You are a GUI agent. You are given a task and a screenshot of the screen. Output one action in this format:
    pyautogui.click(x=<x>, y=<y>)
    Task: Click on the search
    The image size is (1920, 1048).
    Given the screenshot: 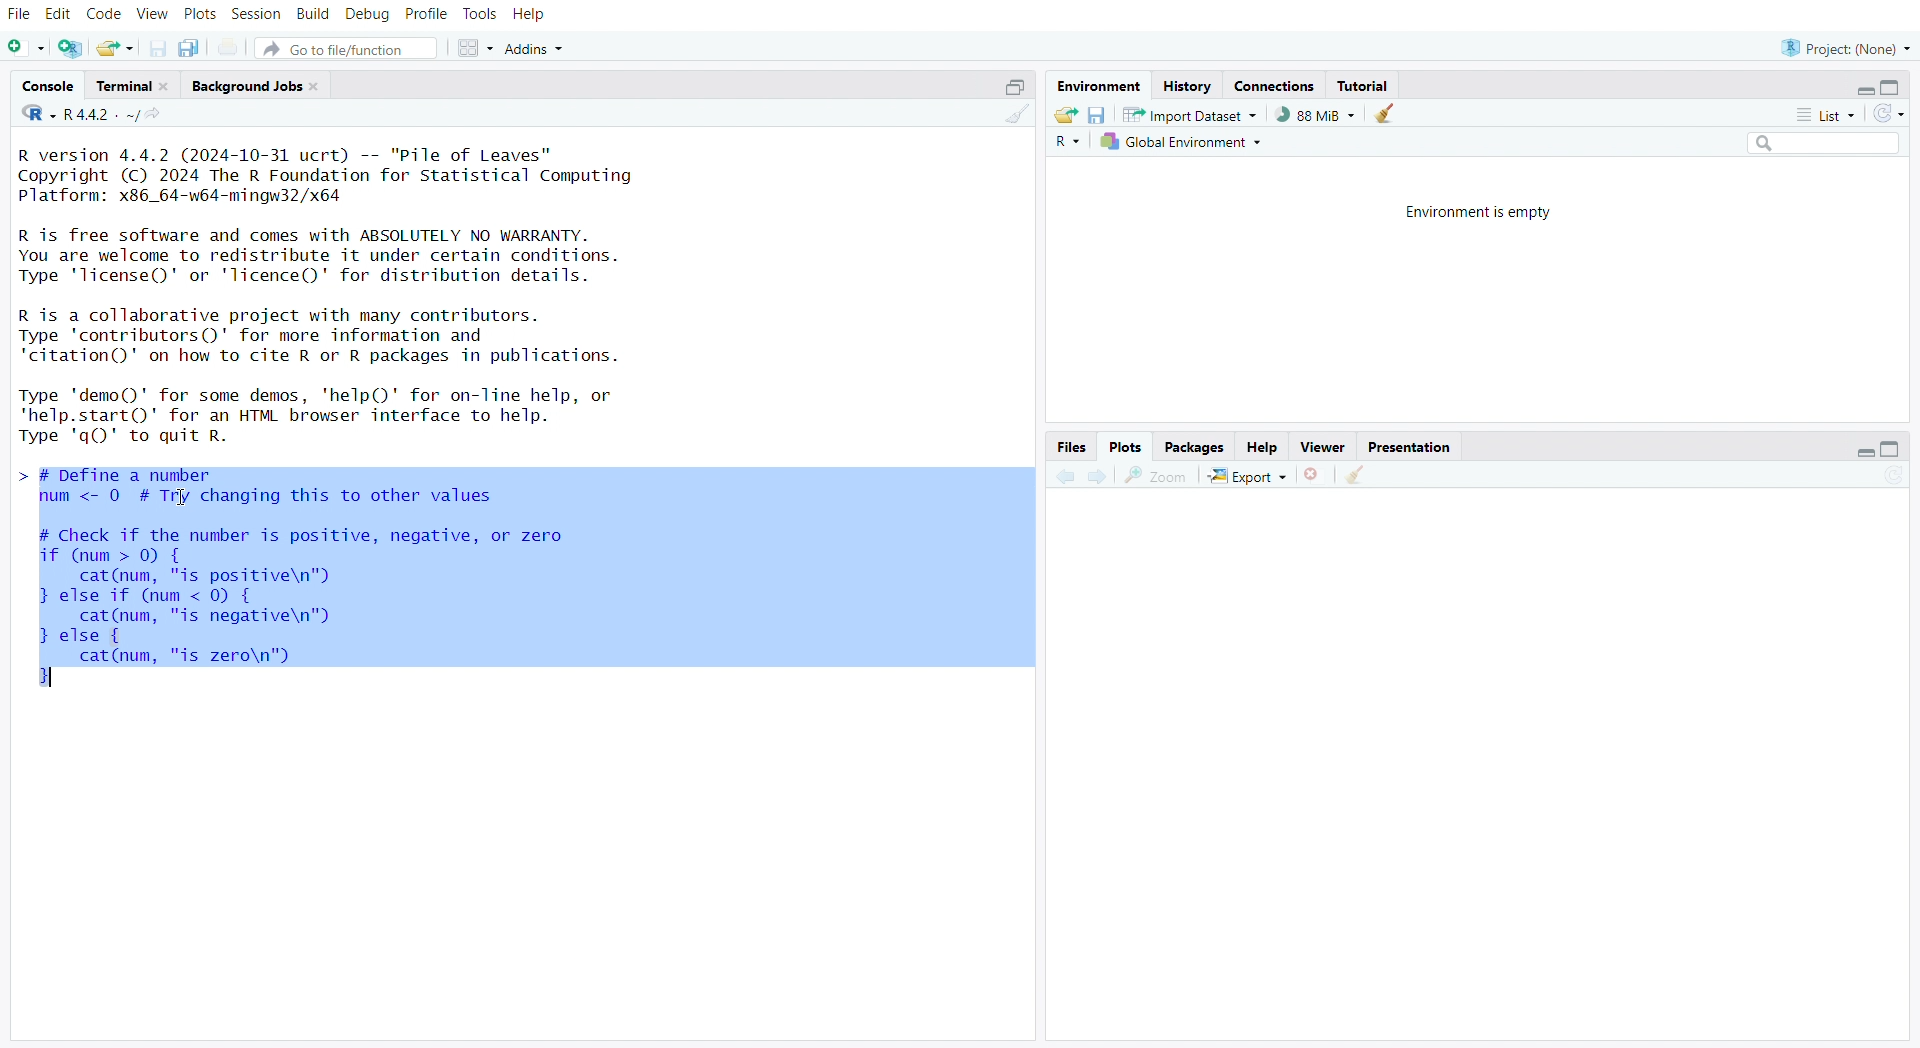 What is the action you would take?
    pyautogui.click(x=1814, y=144)
    